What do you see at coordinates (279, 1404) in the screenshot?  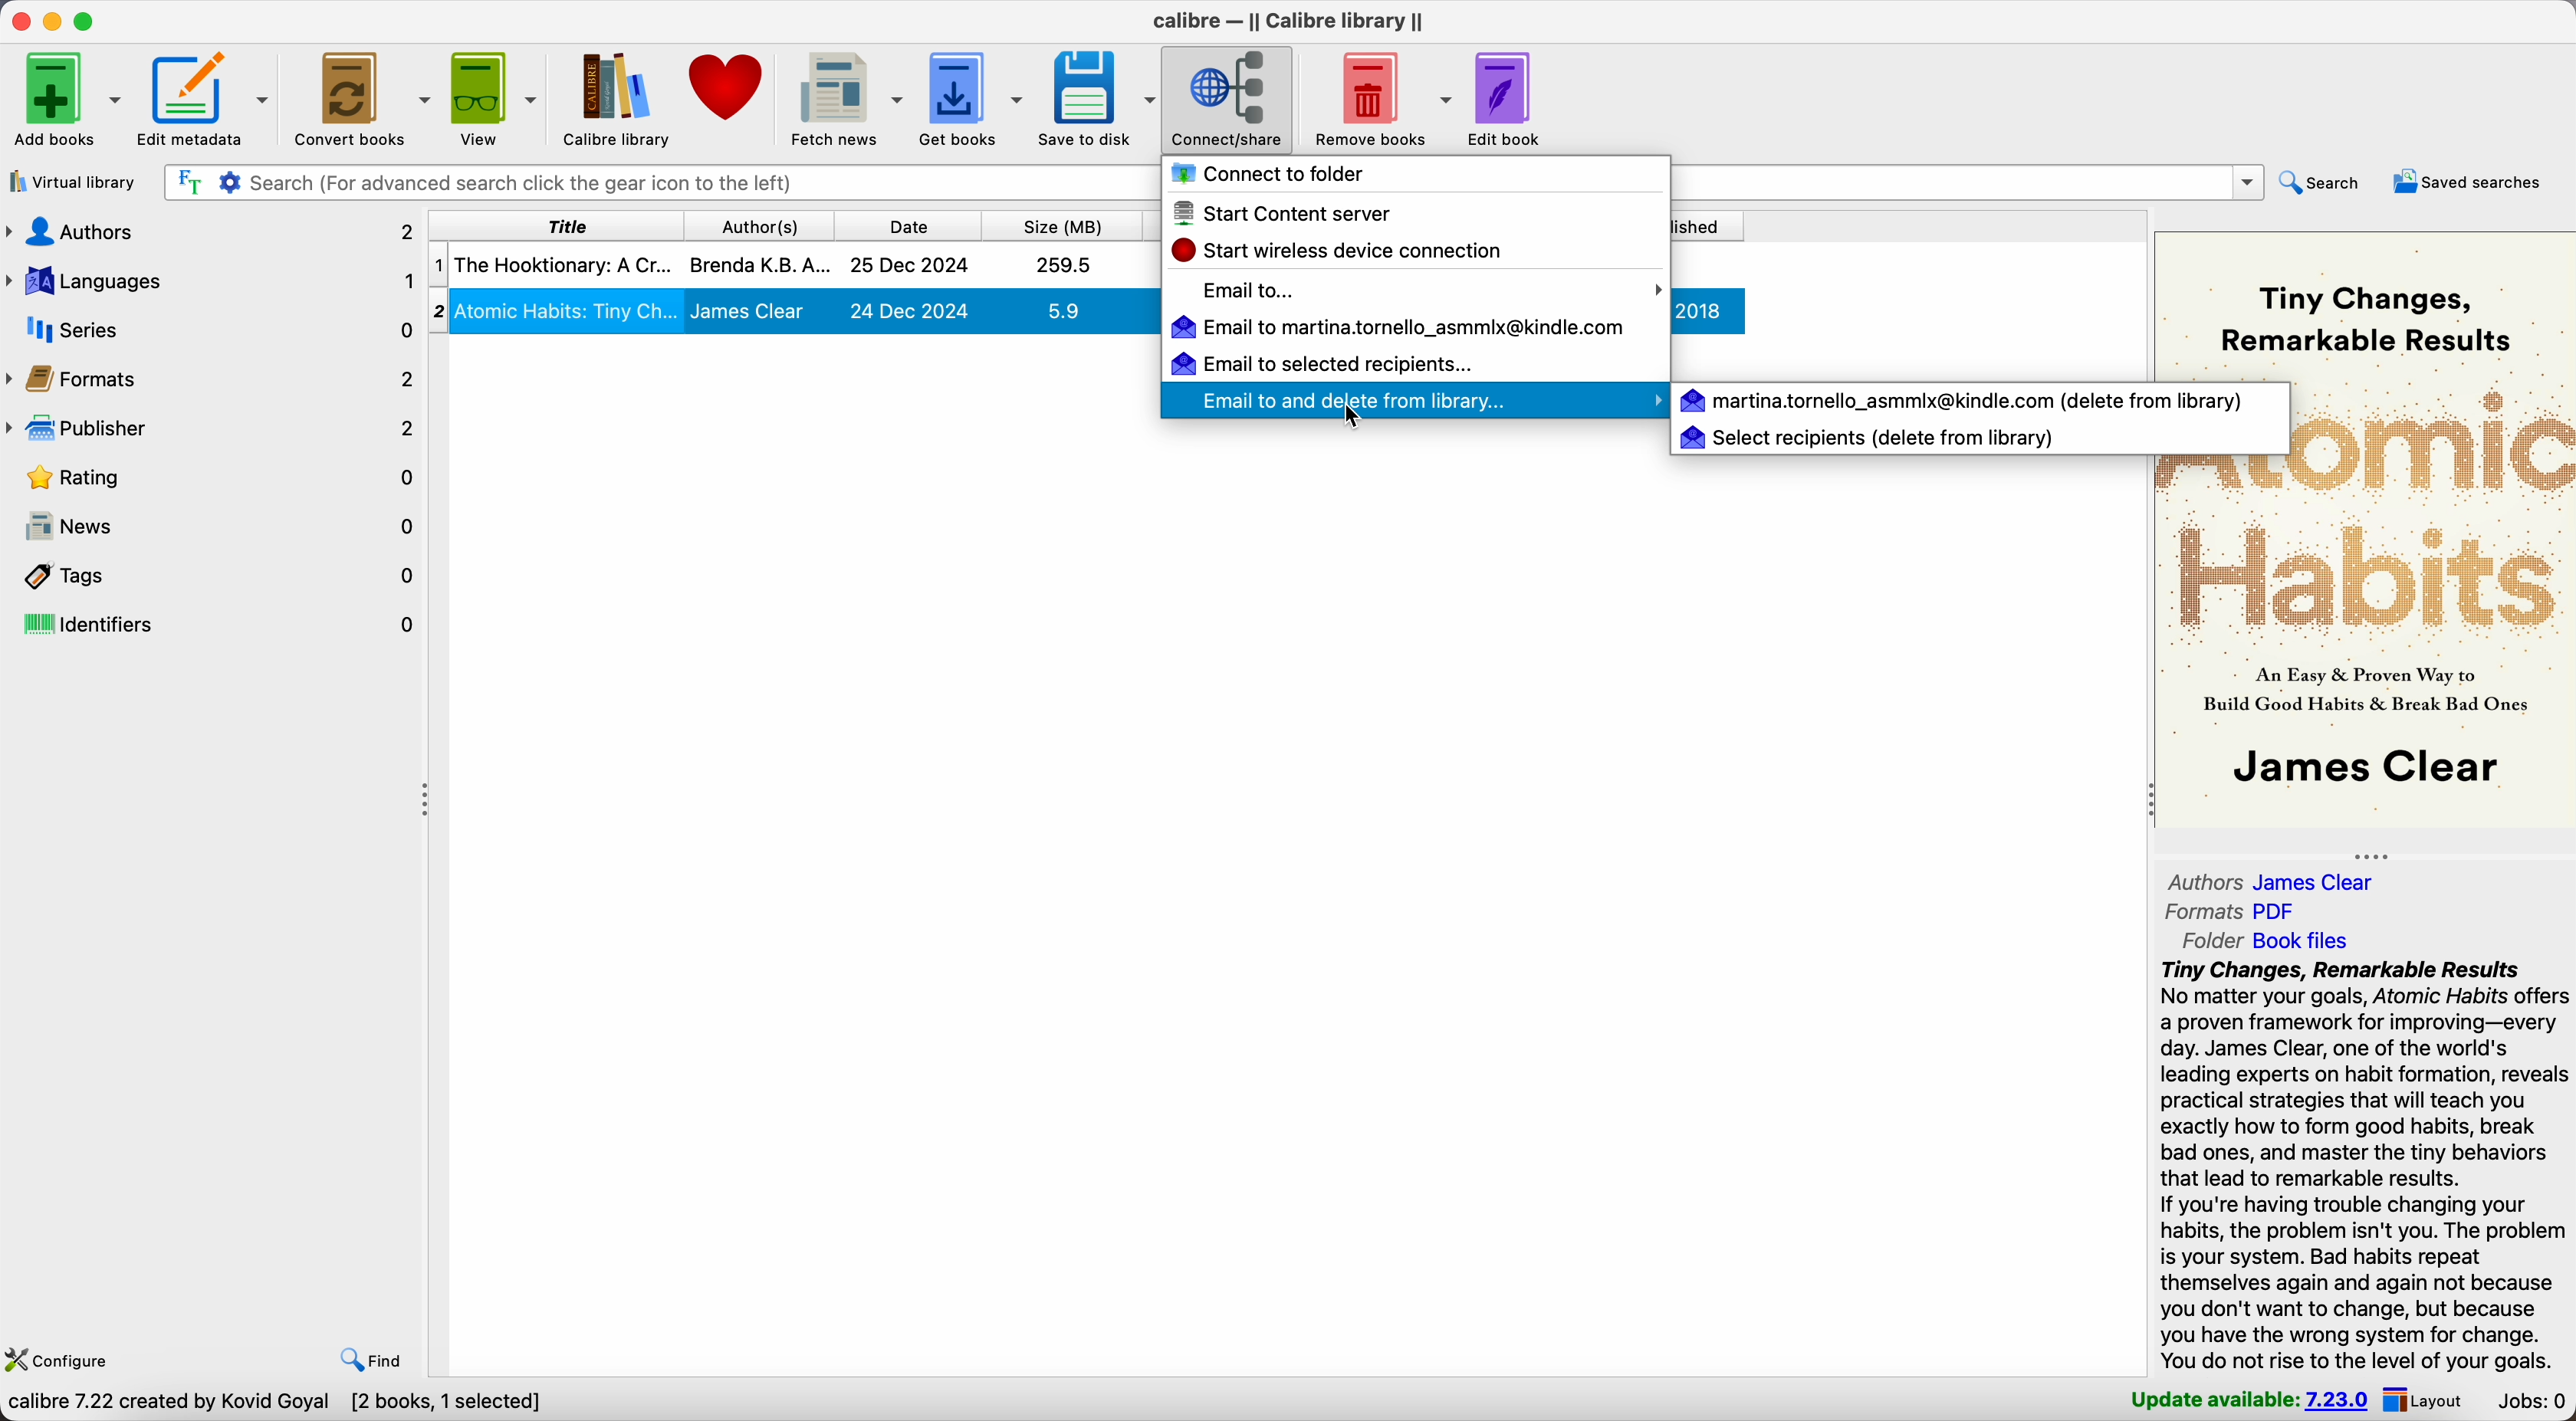 I see `Calibre 7.22 created by koyal goyal [2 books, 1 selected]` at bounding box center [279, 1404].